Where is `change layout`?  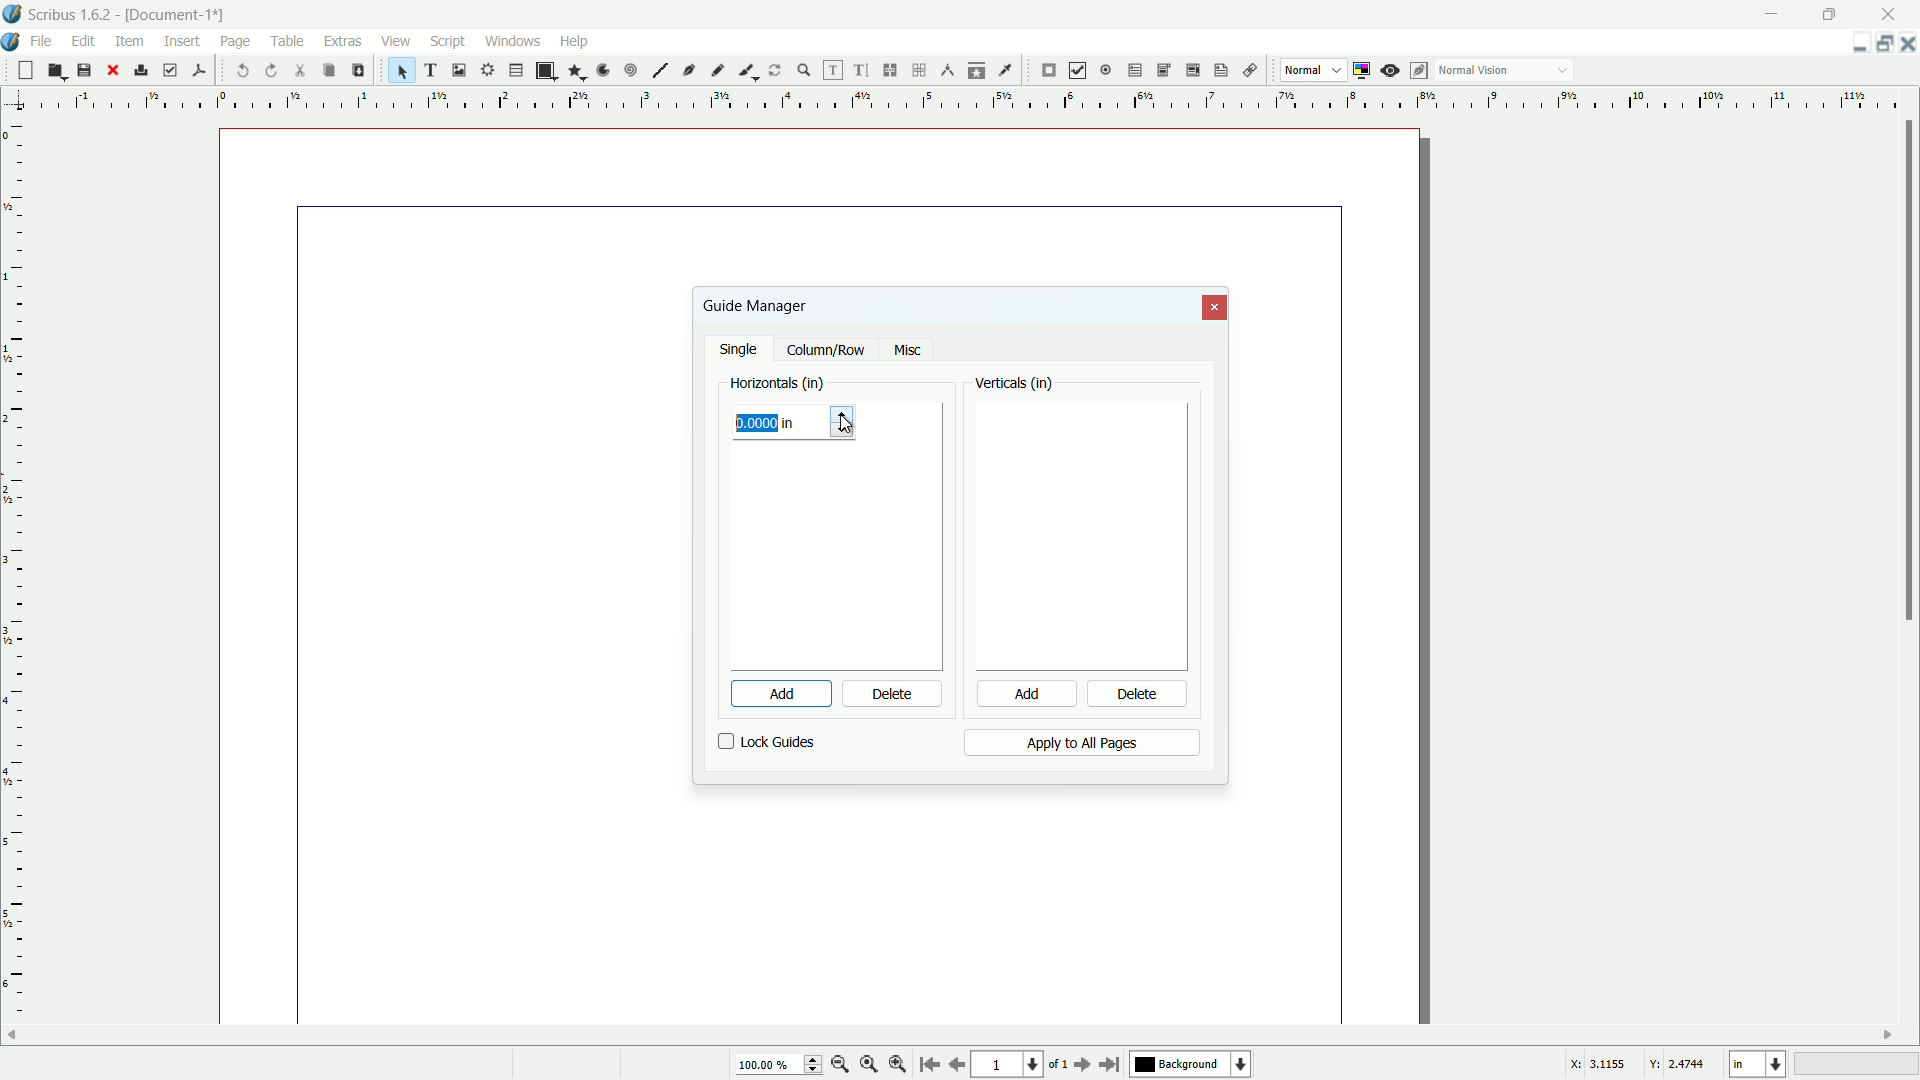
change layout is located at coordinates (1880, 43).